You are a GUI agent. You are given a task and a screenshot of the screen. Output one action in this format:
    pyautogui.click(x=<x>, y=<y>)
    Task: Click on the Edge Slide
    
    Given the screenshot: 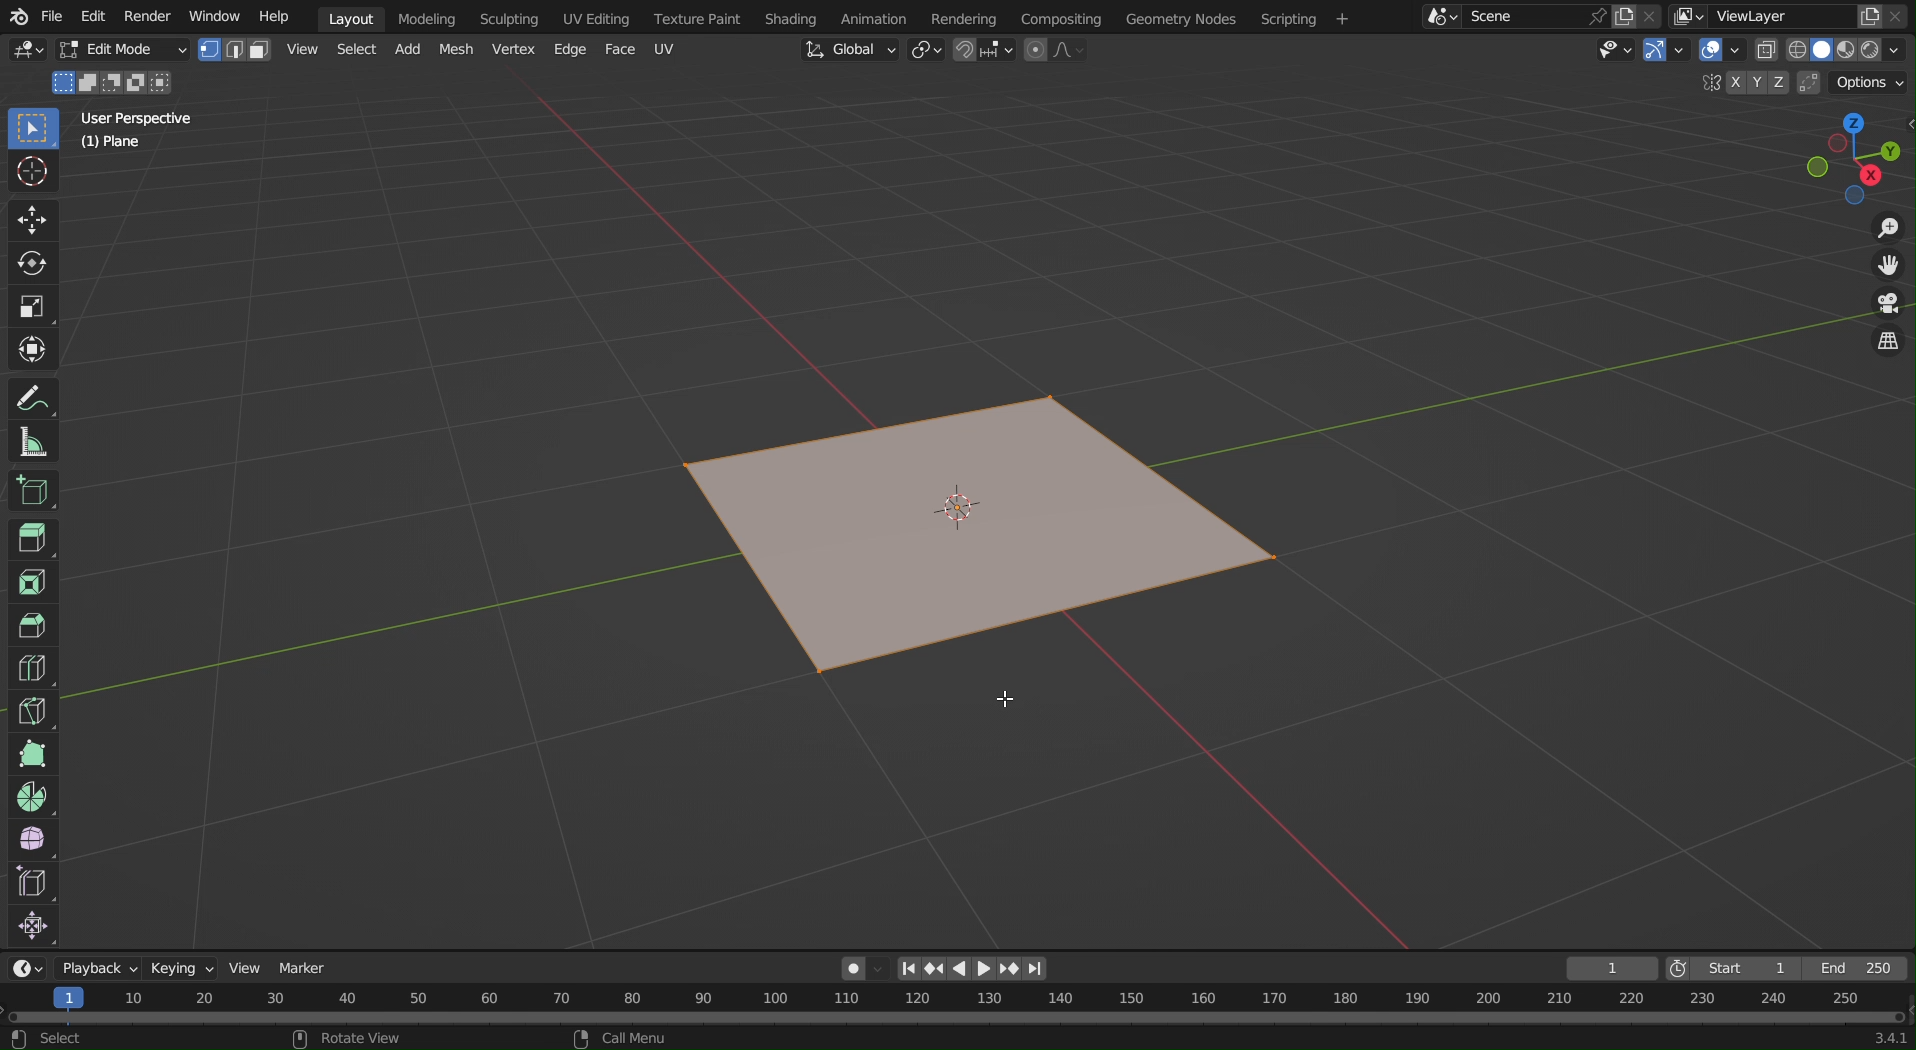 What is the action you would take?
    pyautogui.click(x=32, y=884)
    